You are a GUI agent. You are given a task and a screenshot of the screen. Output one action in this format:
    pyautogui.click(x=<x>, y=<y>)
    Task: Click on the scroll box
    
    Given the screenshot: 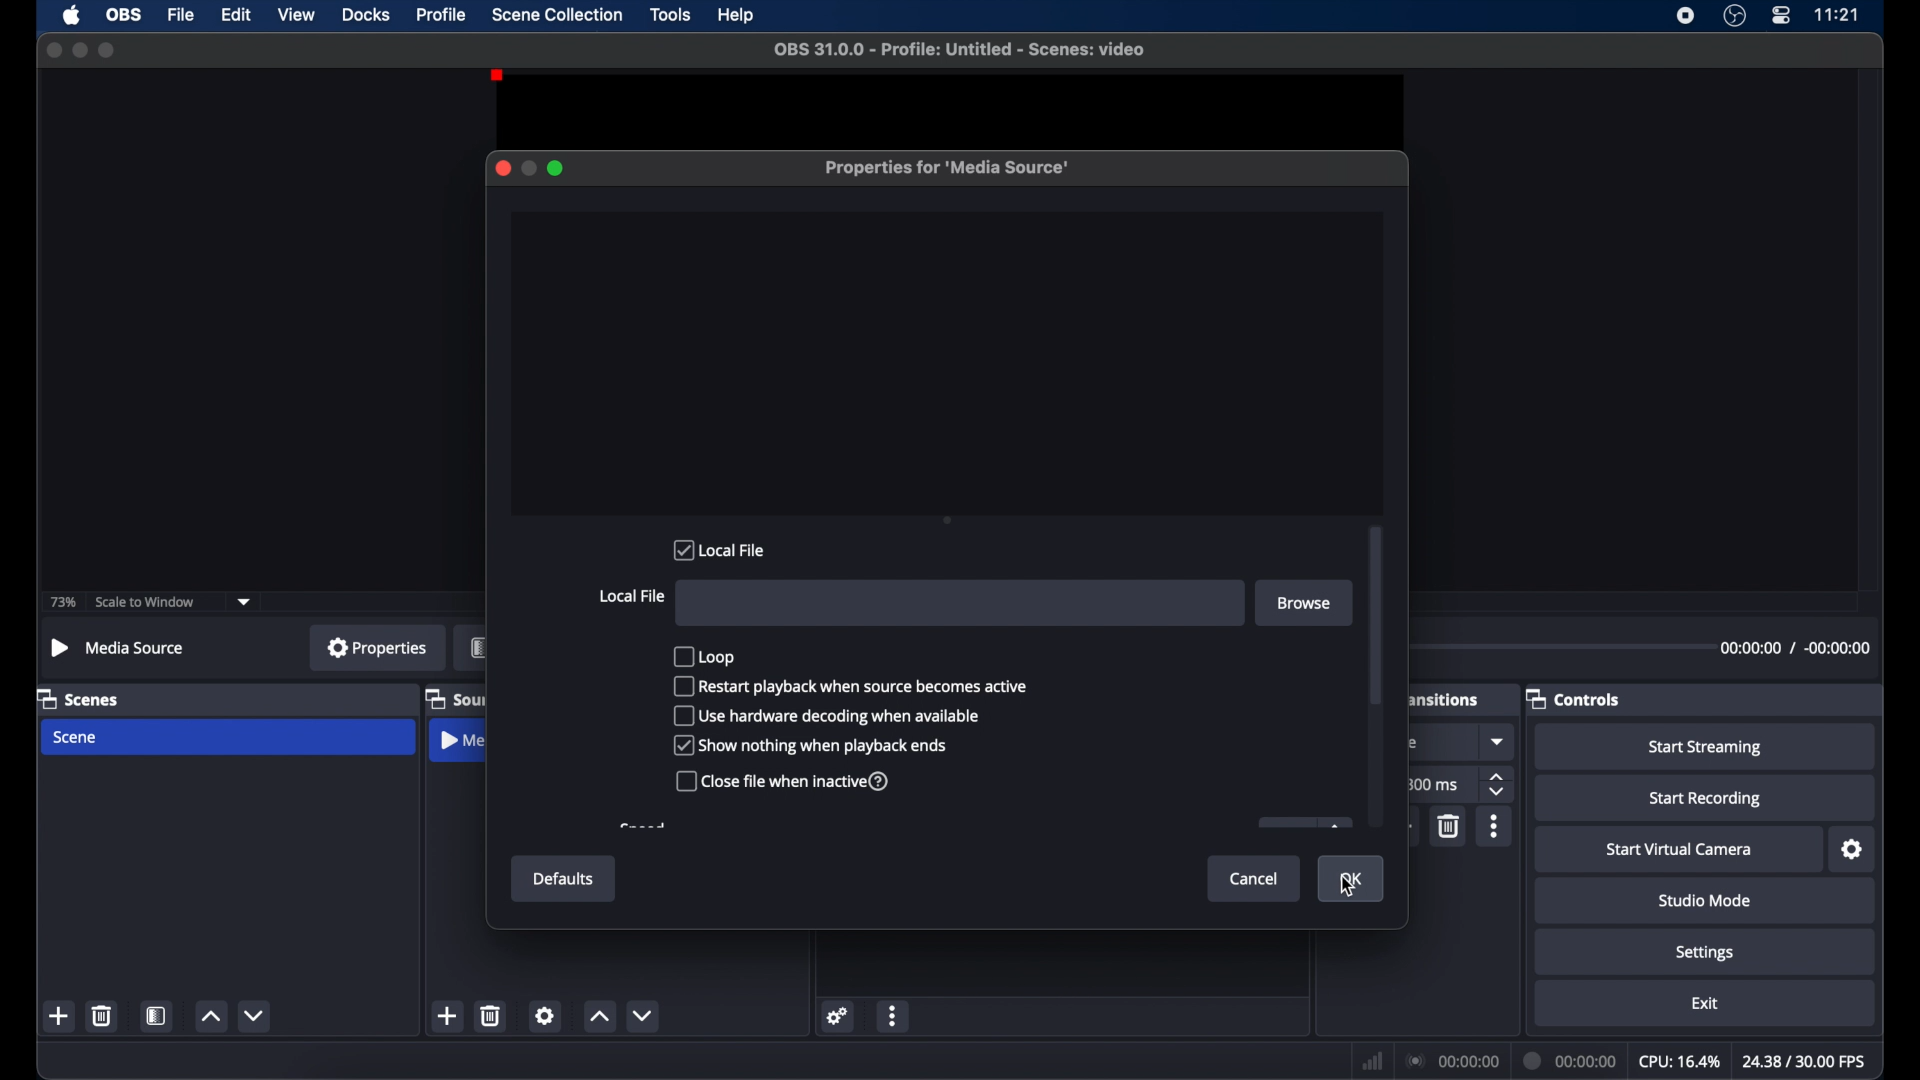 What is the action you would take?
    pyautogui.click(x=1375, y=614)
    